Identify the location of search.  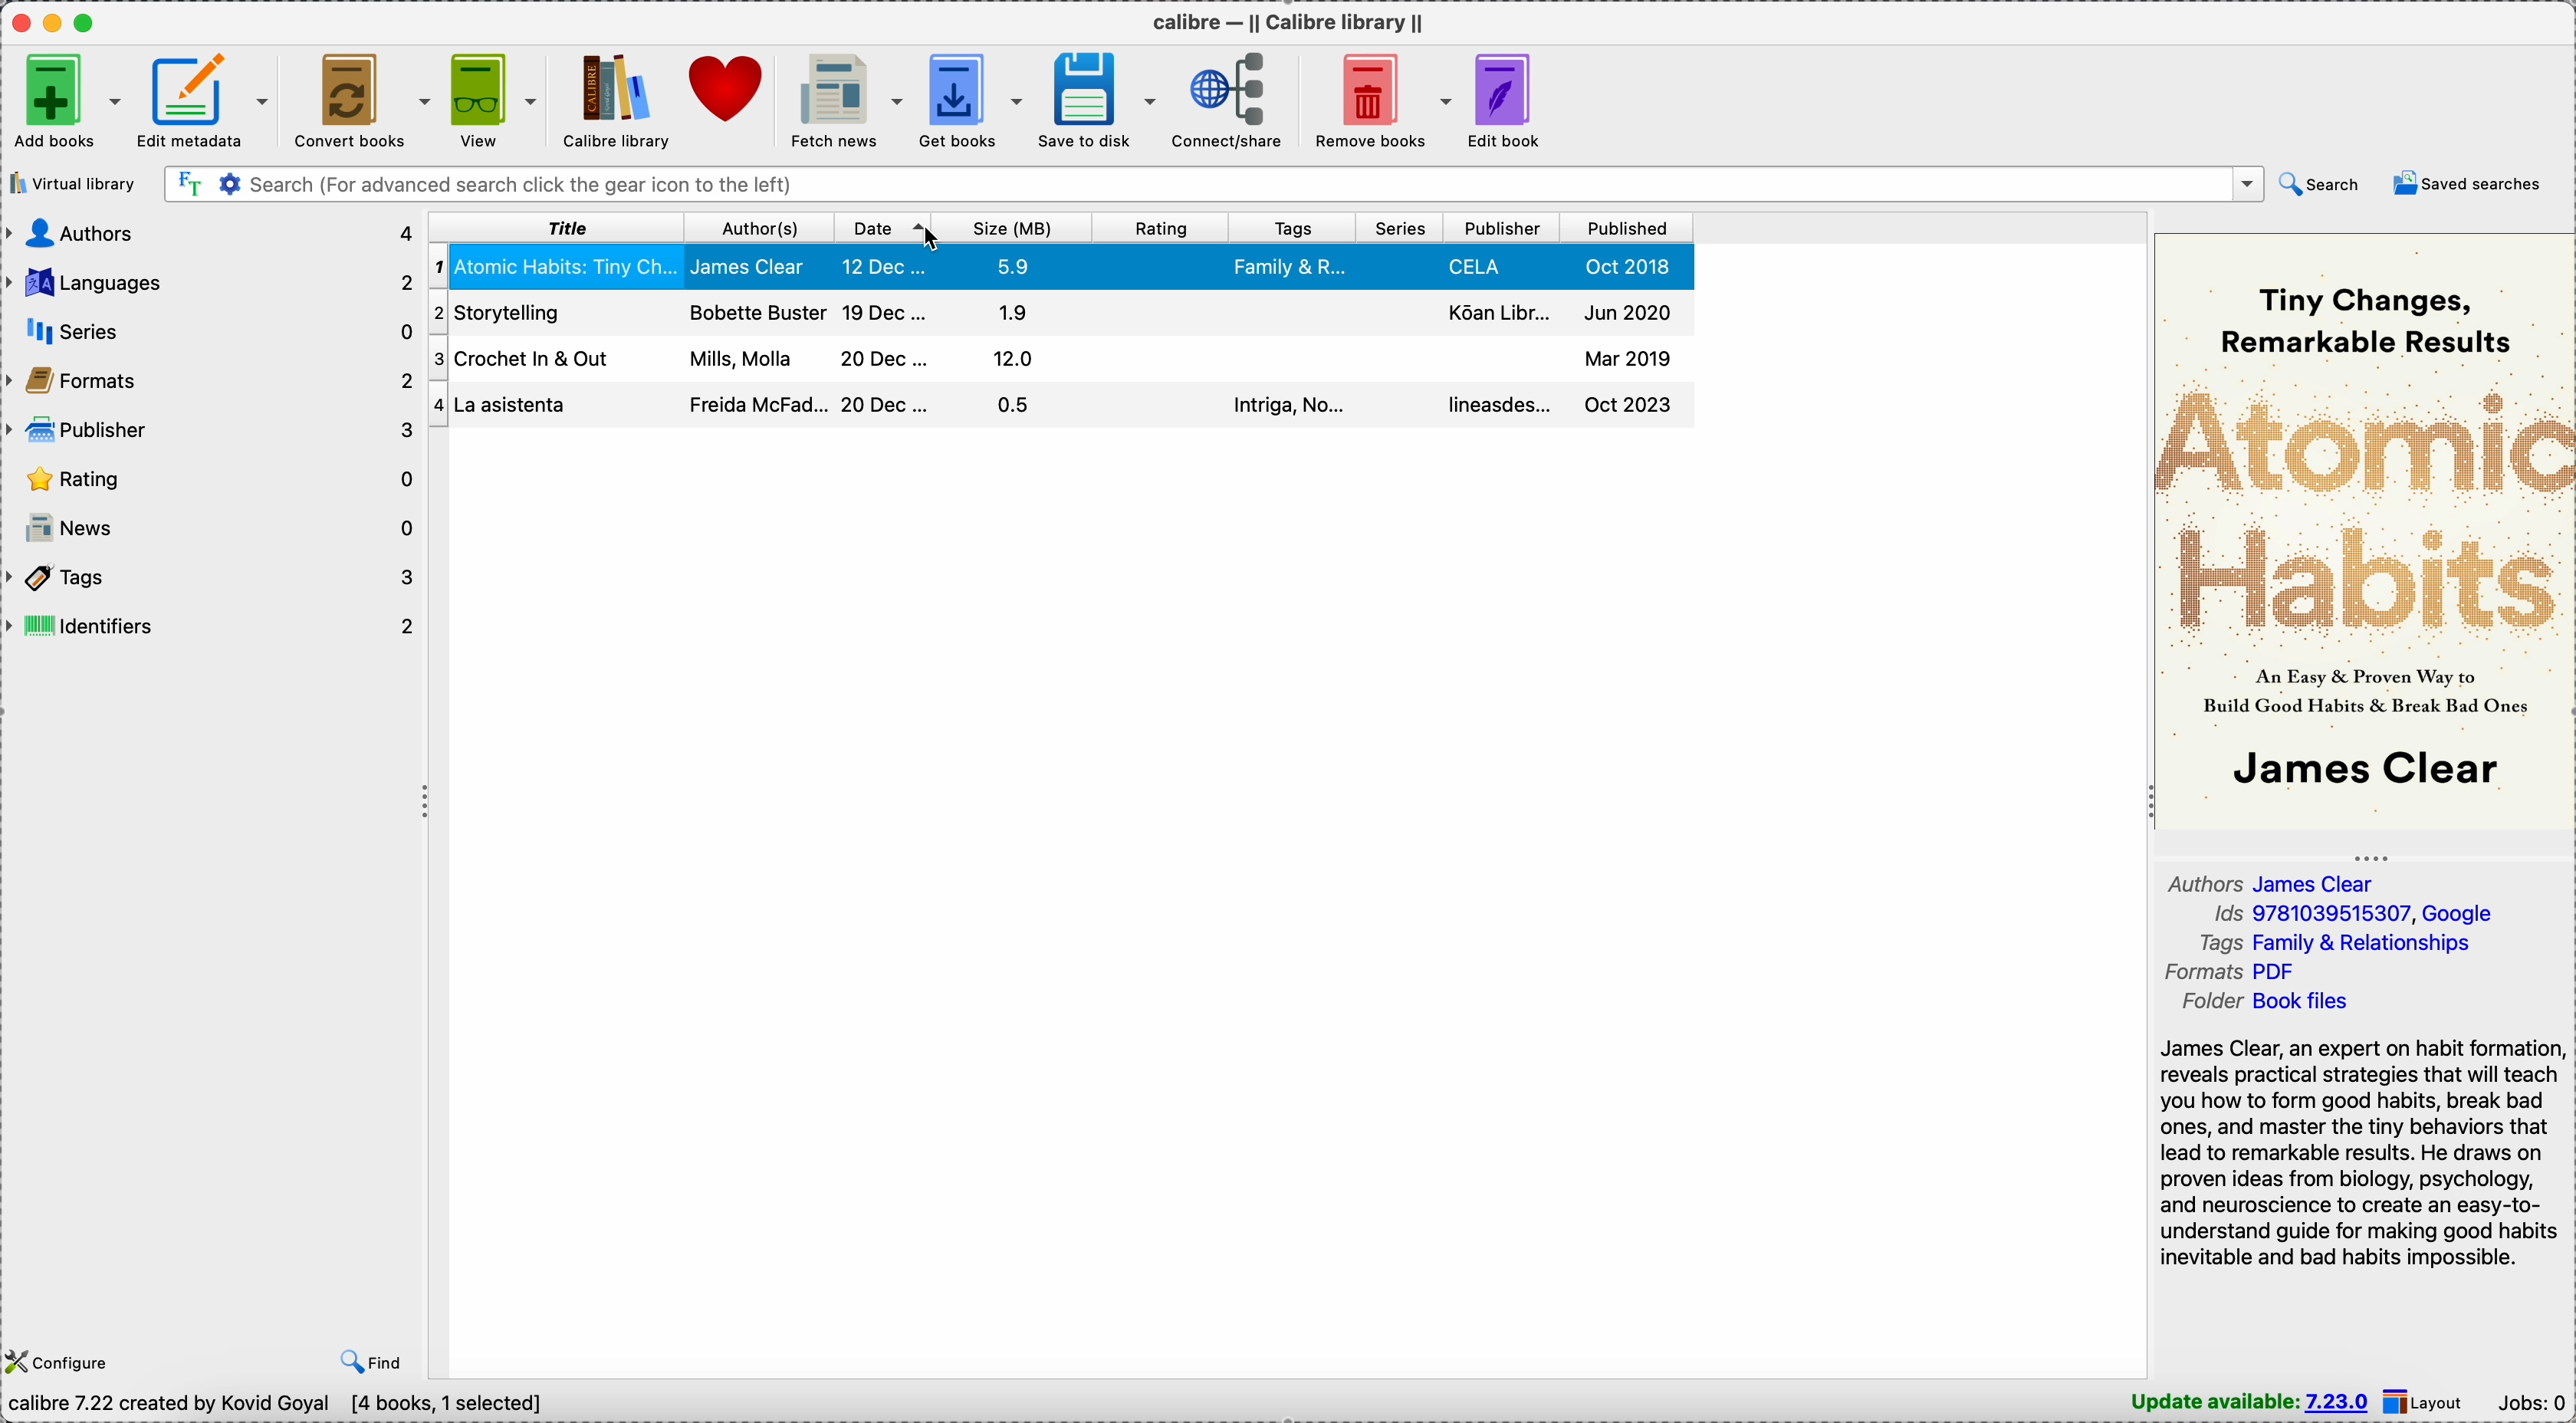
(2318, 186).